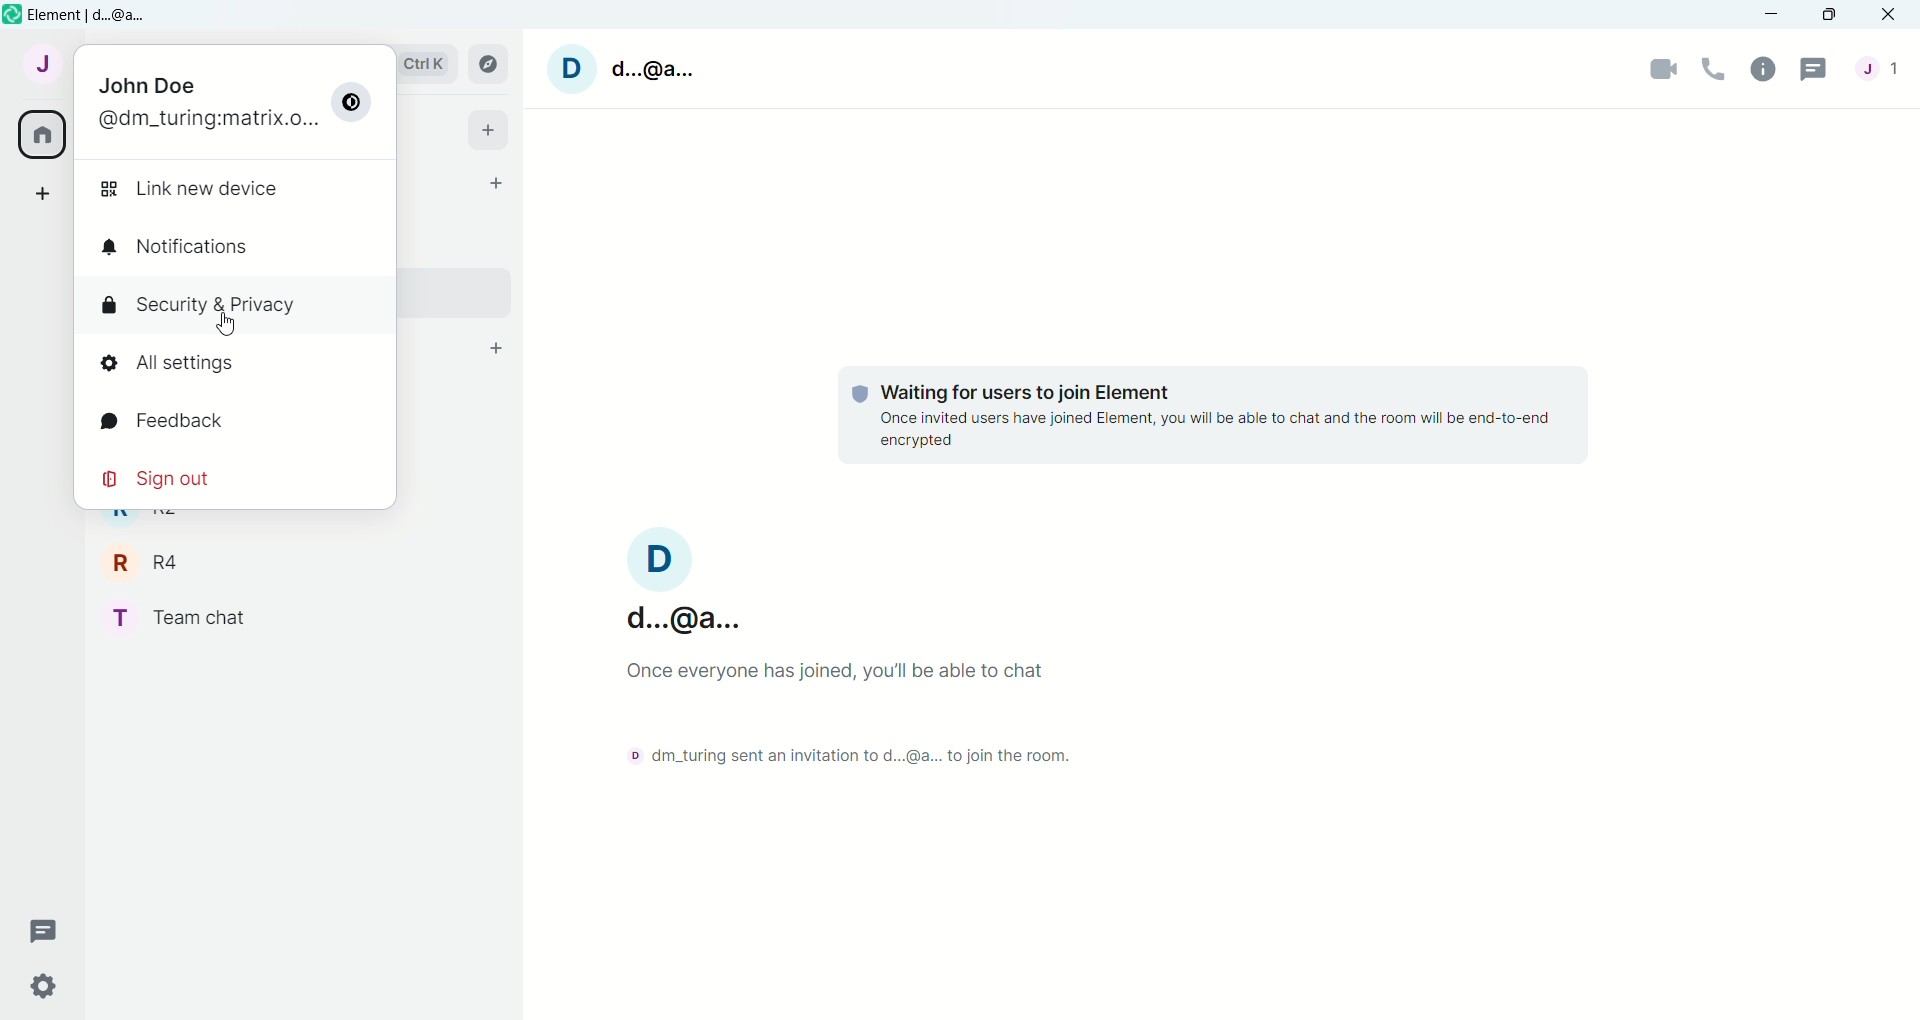  What do you see at coordinates (189, 189) in the screenshot?
I see `Link new device` at bounding box center [189, 189].